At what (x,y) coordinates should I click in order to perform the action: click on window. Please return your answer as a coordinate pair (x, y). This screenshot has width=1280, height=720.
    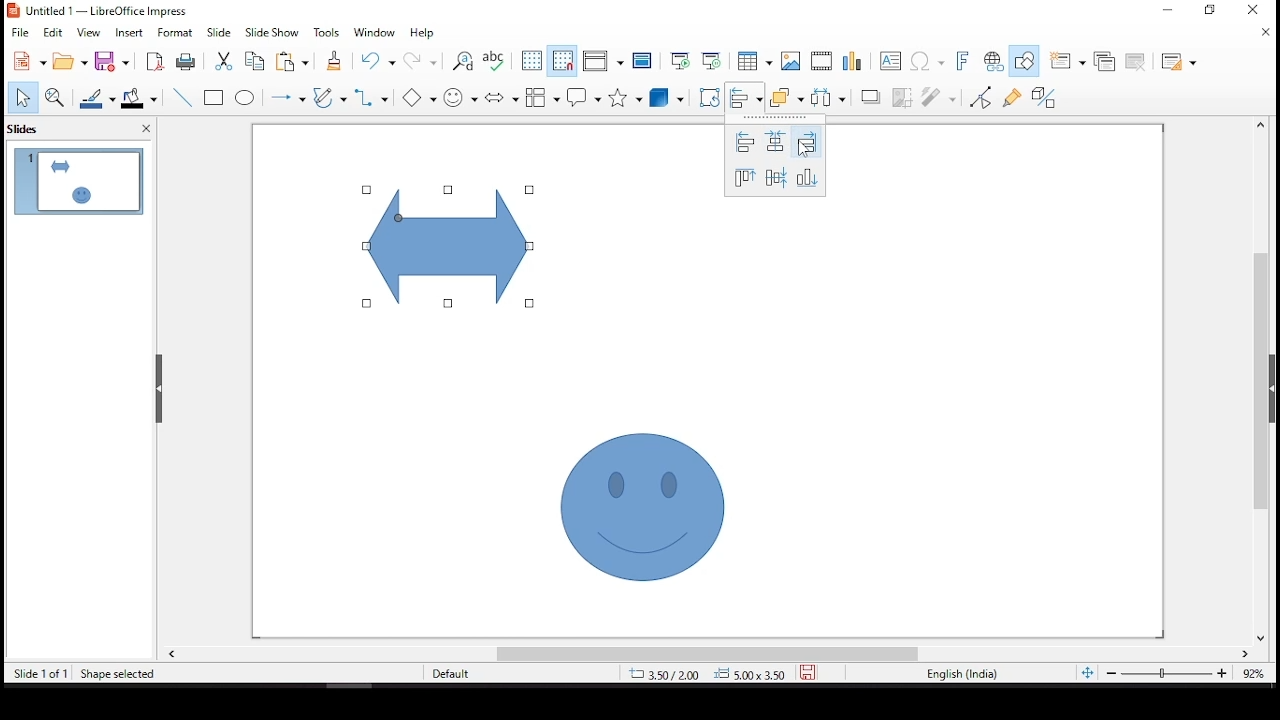
    Looking at the image, I should click on (377, 33).